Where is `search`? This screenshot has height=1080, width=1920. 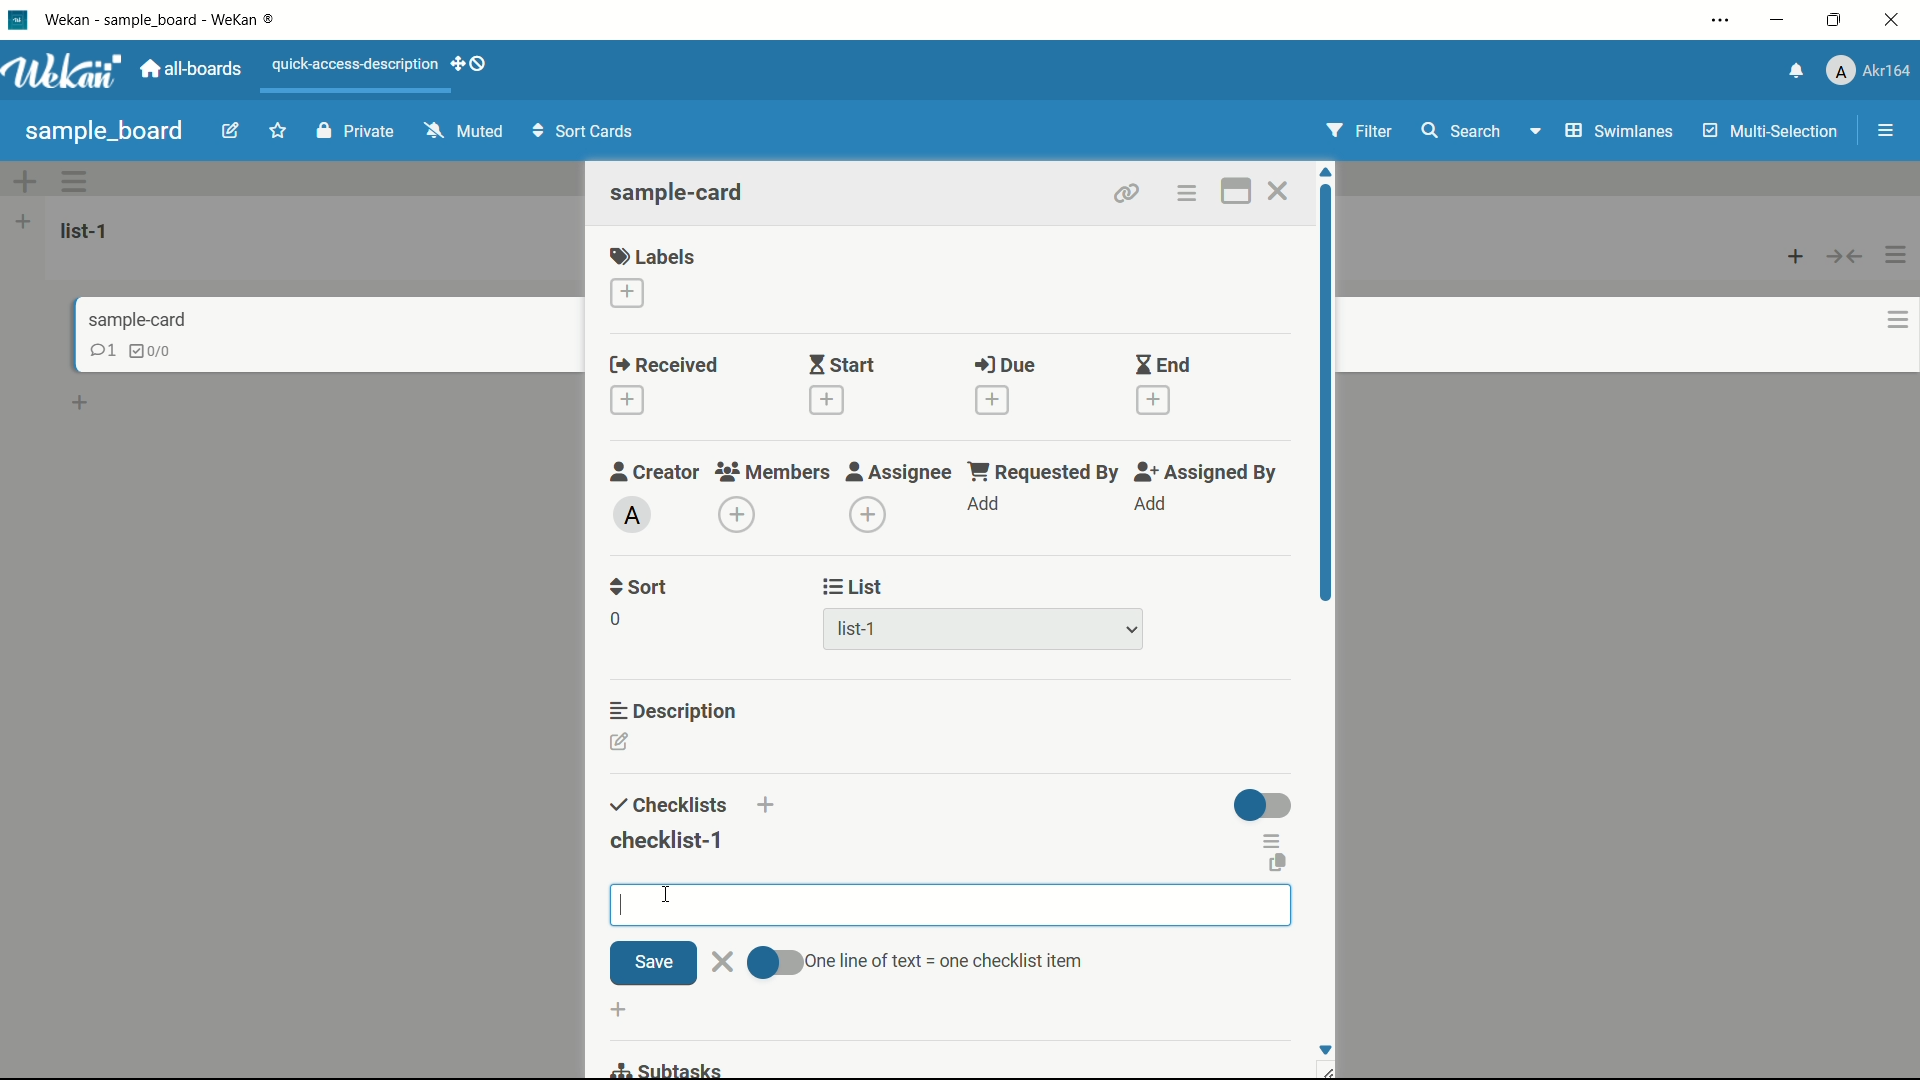
search is located at coordinates (1463, 129).